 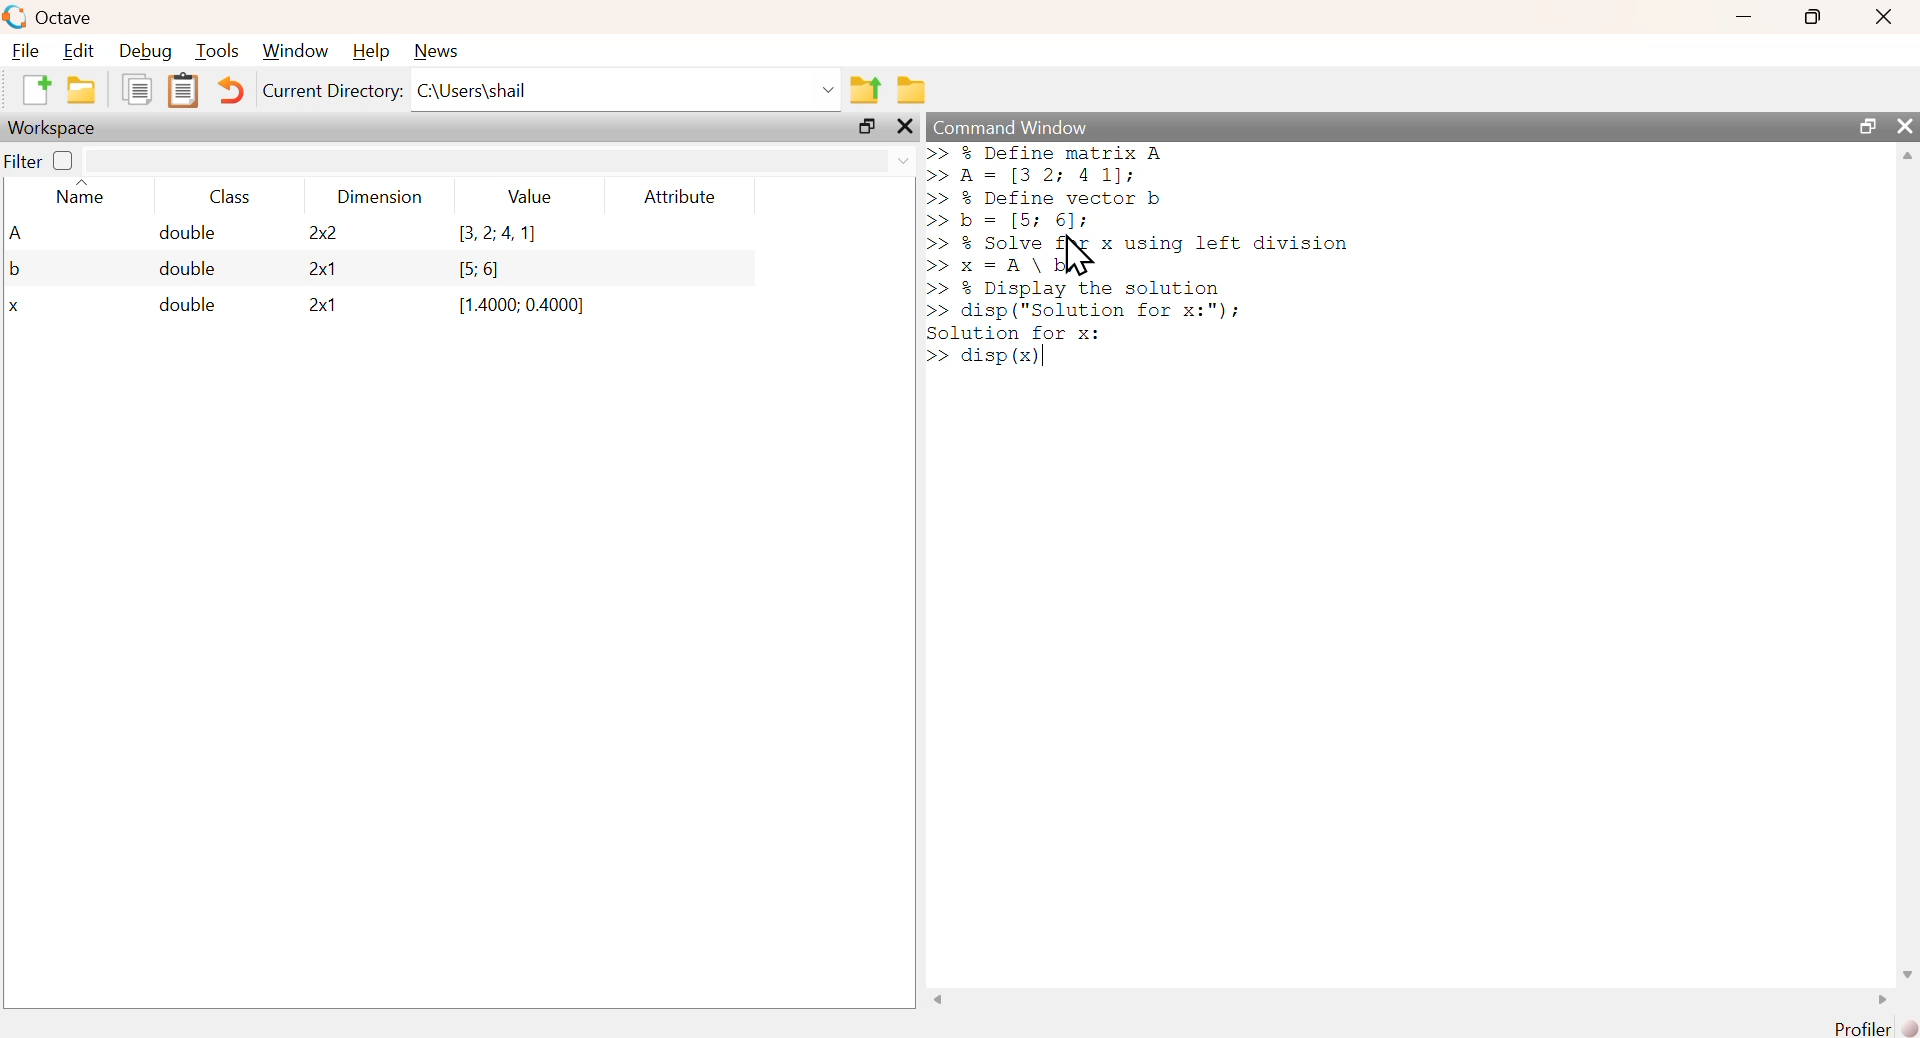 I want to click on 2x1, so click(x=310, y=269).